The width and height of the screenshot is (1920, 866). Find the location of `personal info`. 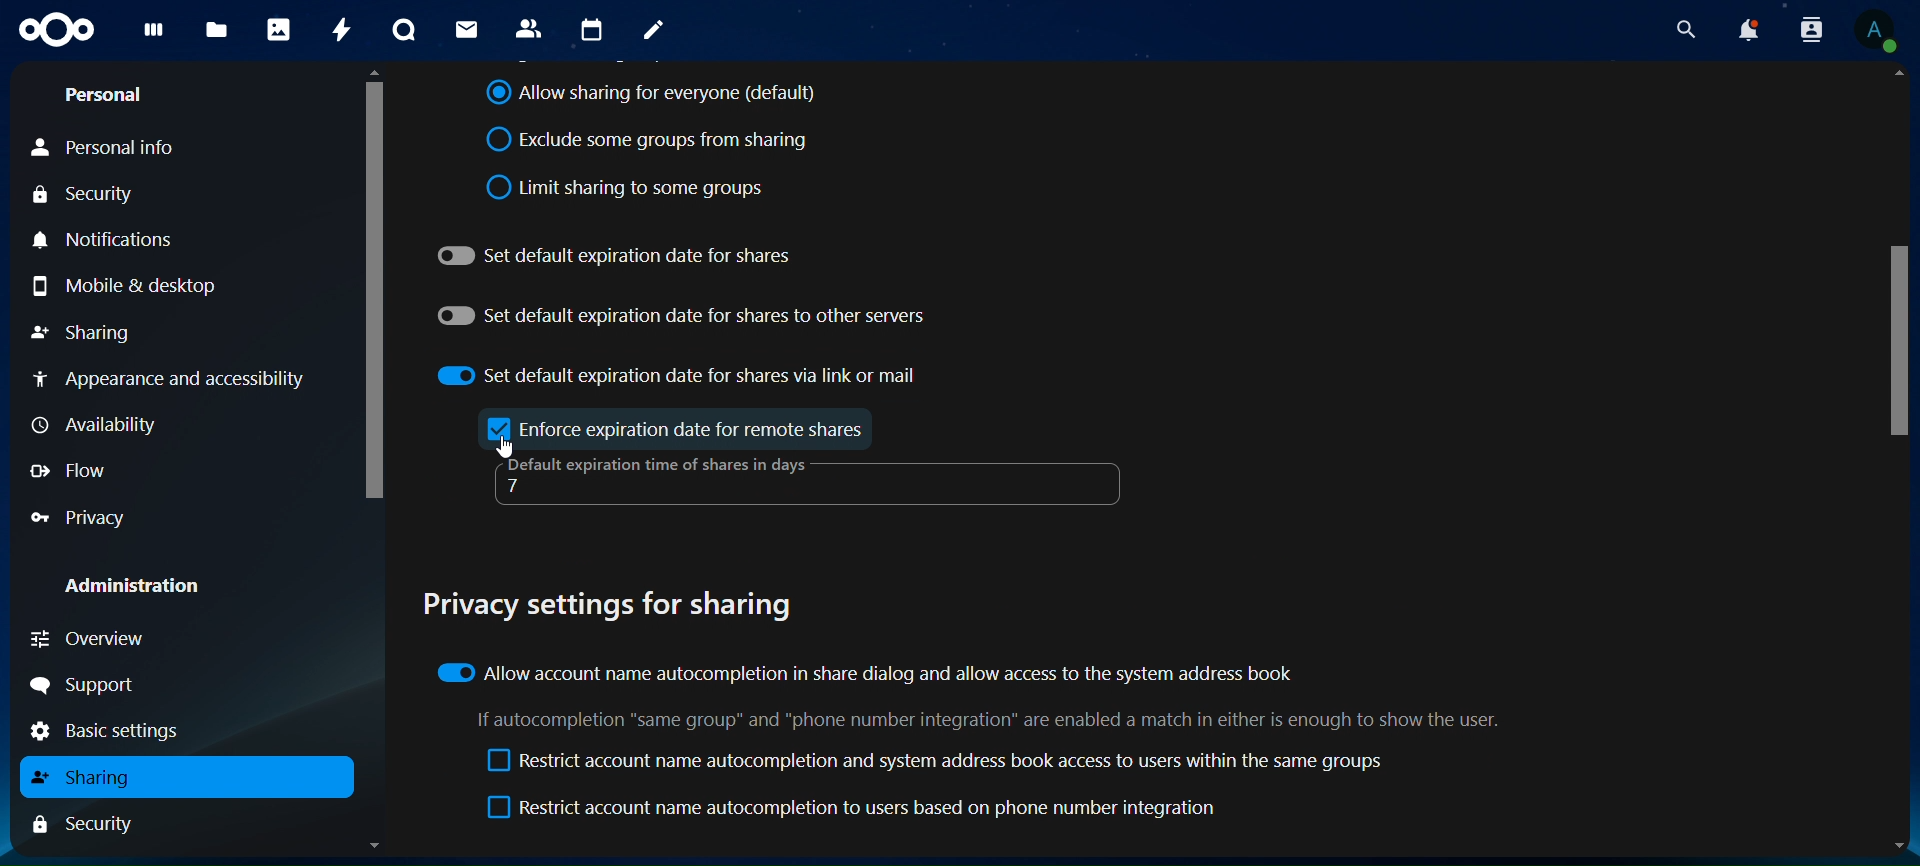

personal info is located at coordinates (110, 148).